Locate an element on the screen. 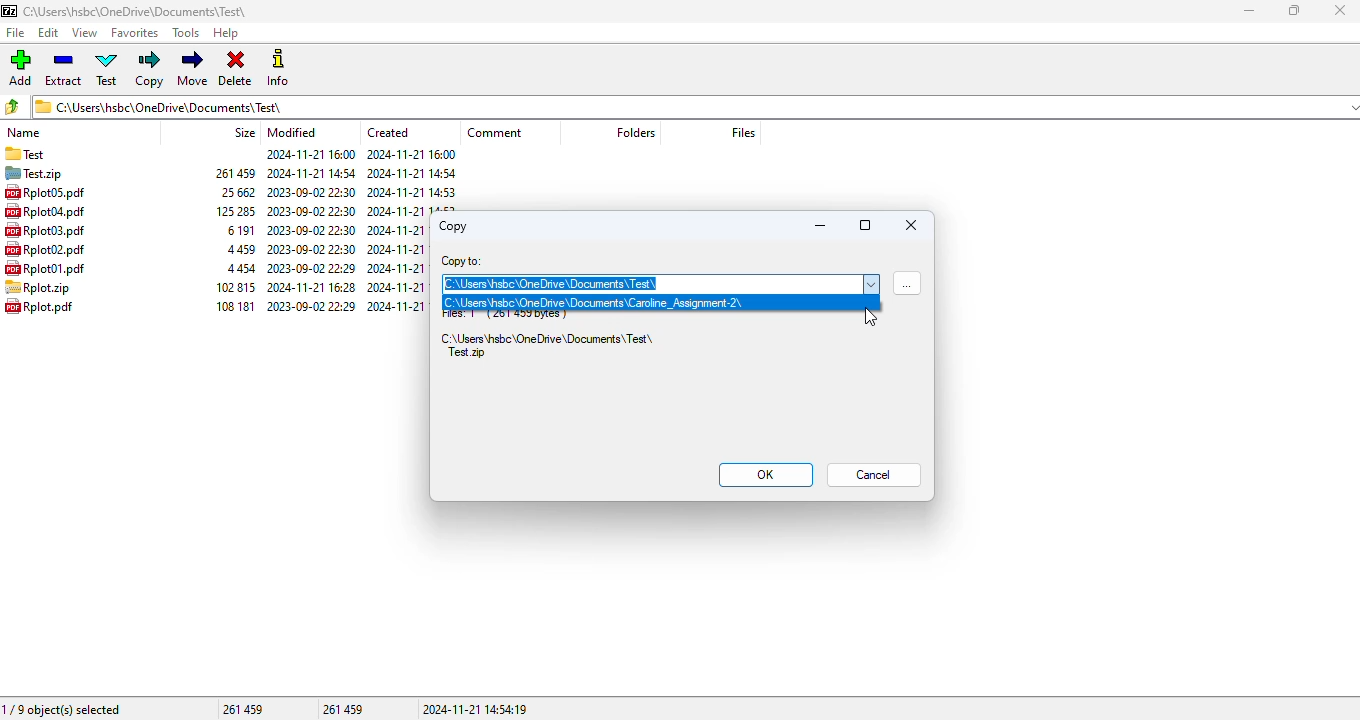  name is located at coordinates (25, 132).